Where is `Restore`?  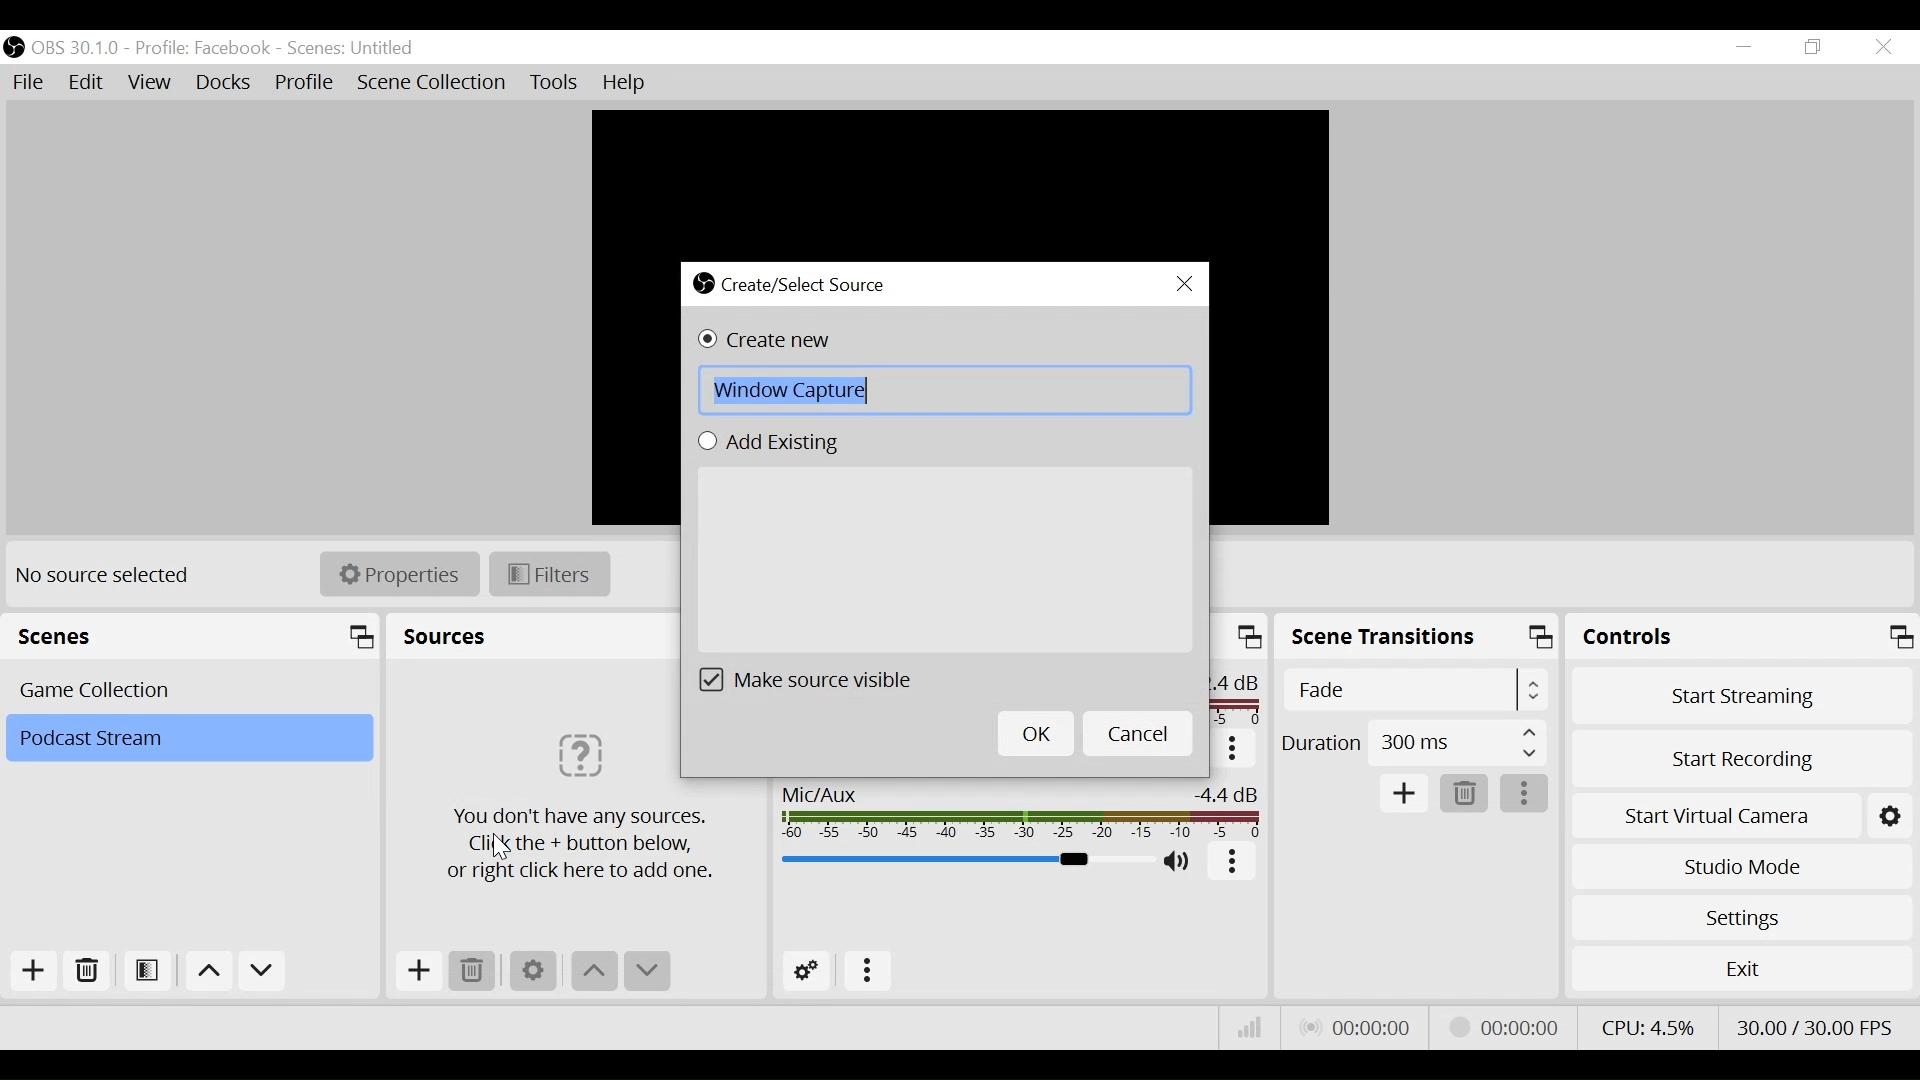
Restore is located at coordinates (1815, 48).